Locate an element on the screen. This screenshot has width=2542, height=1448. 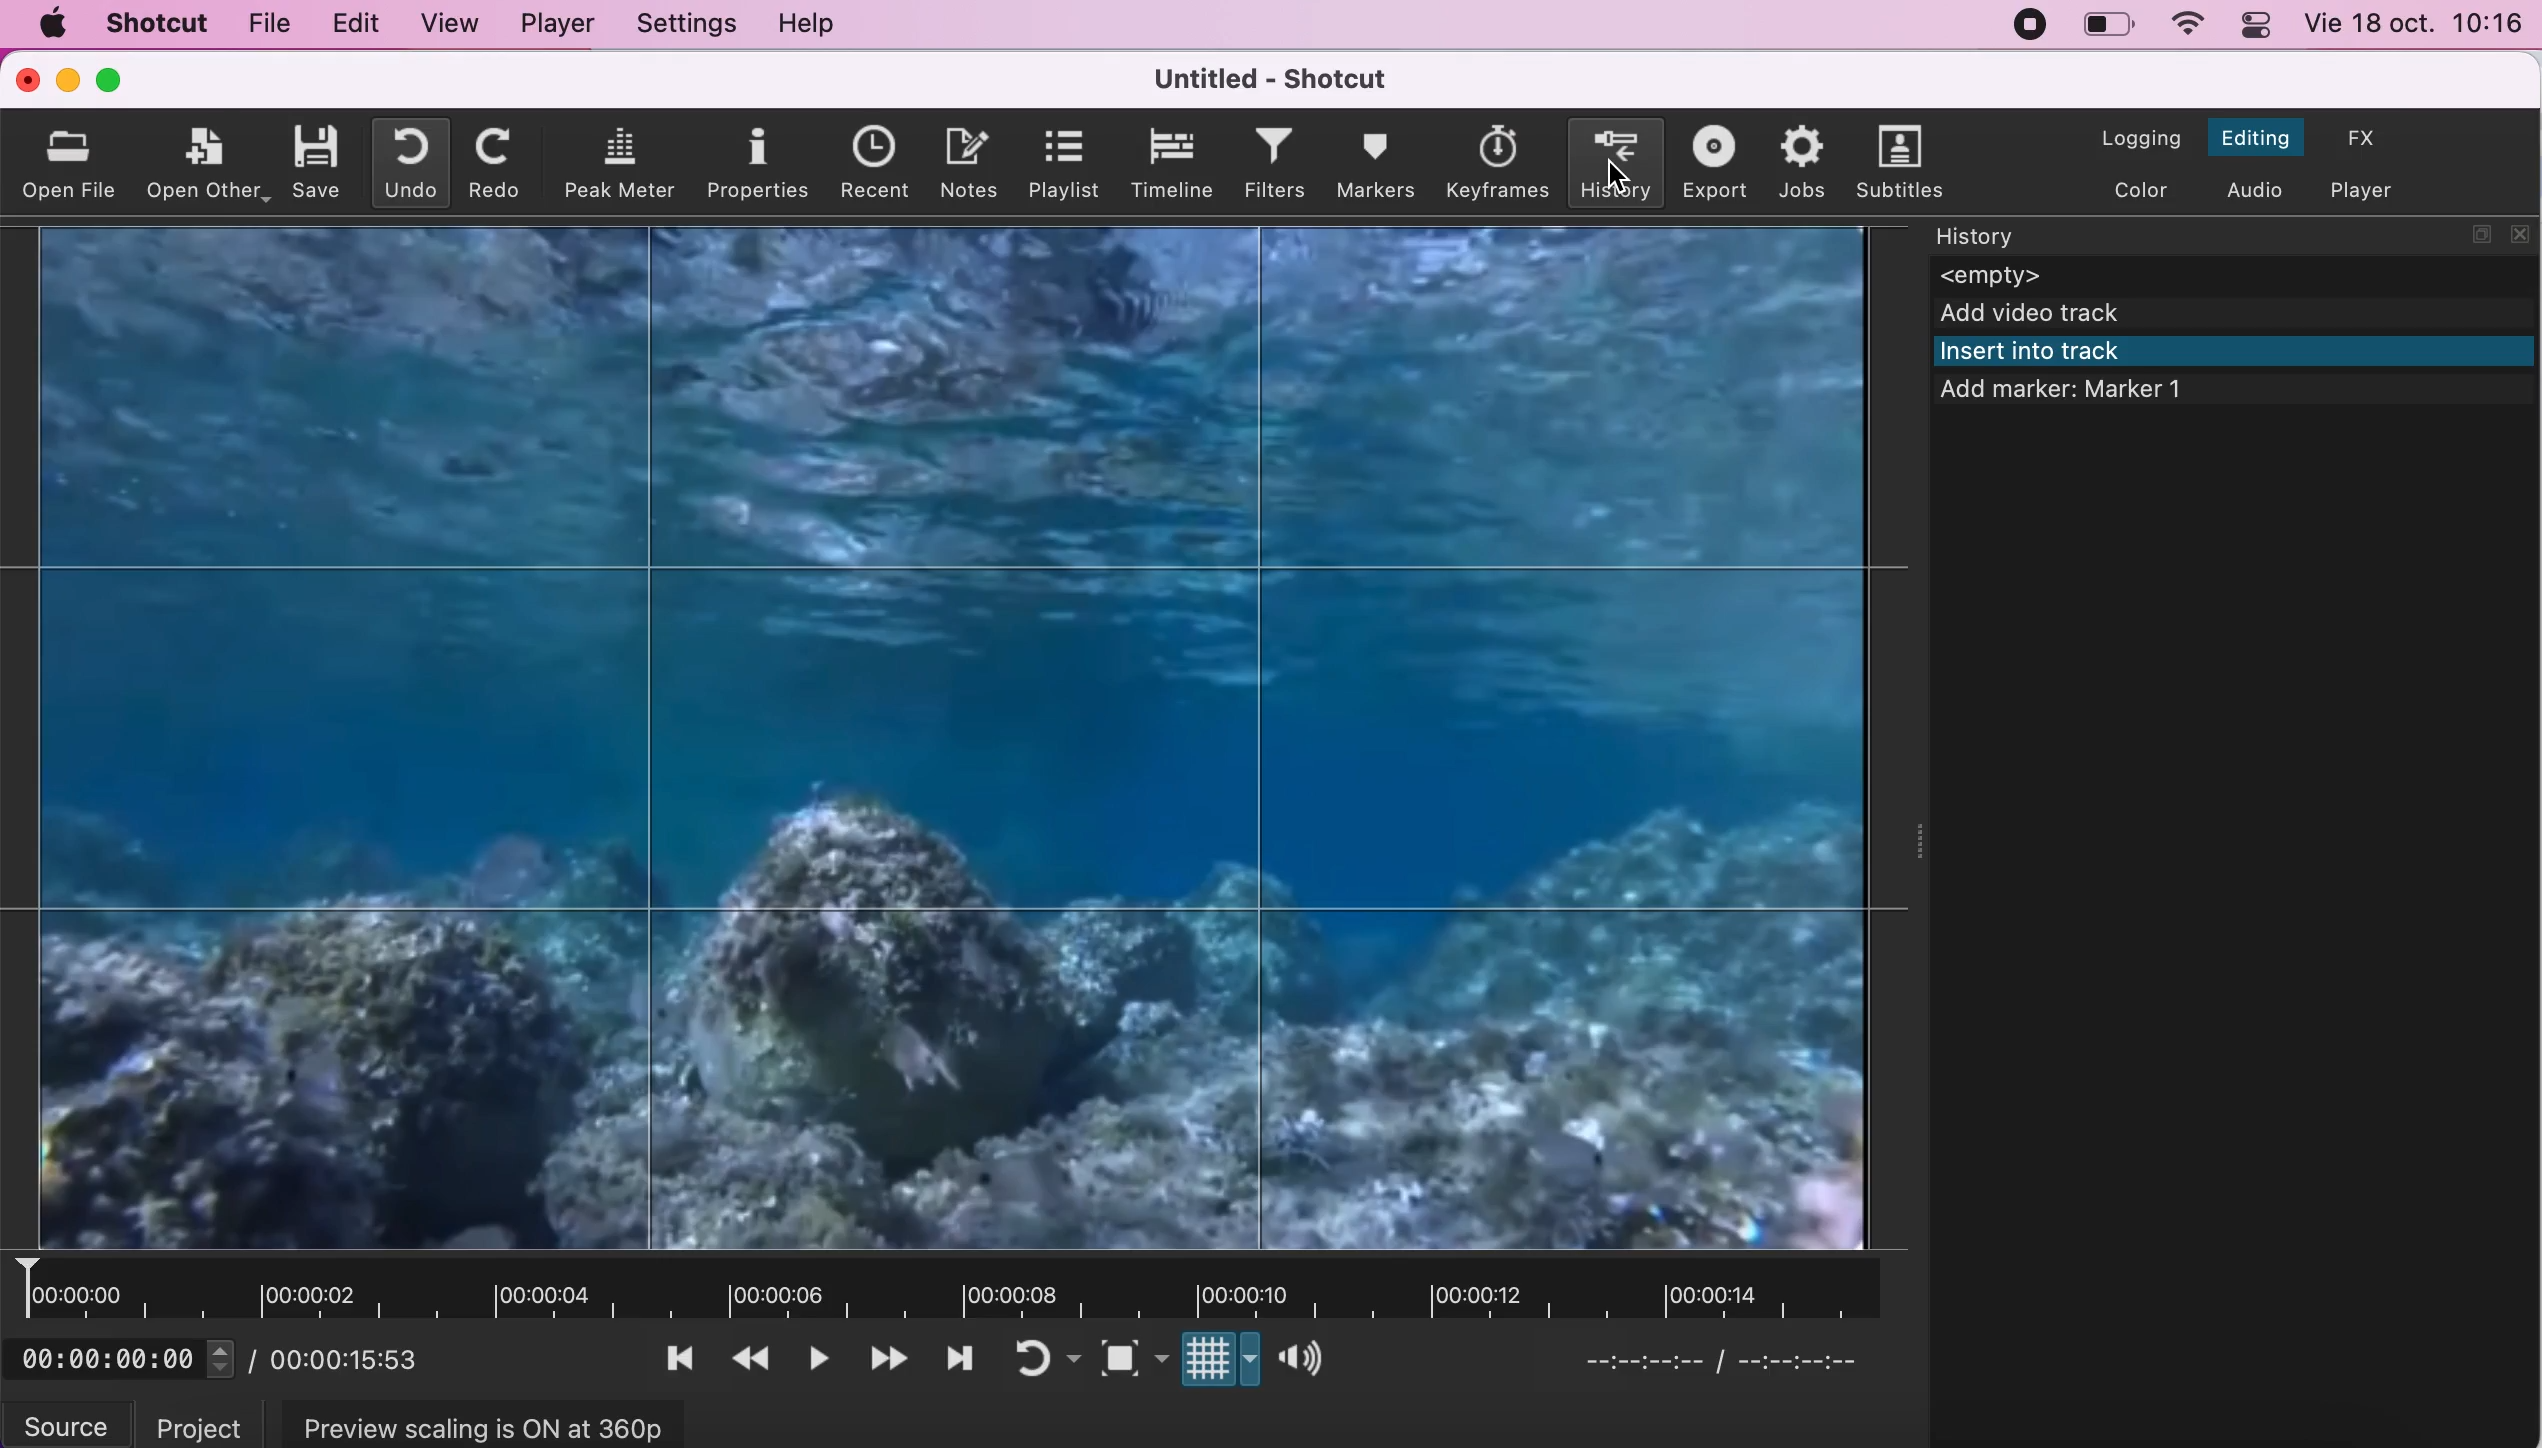
 clip is located at coordinates (941, 737).